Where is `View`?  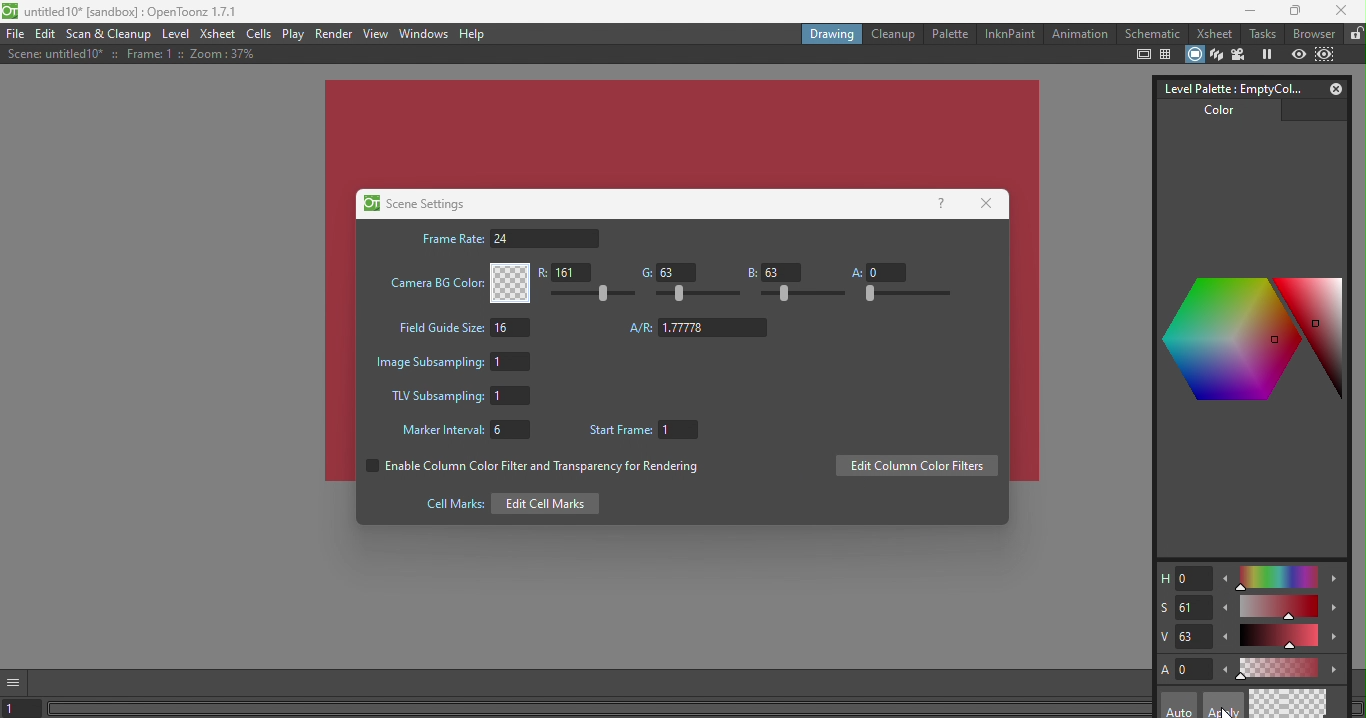 View is located at coordinates (376, 33).